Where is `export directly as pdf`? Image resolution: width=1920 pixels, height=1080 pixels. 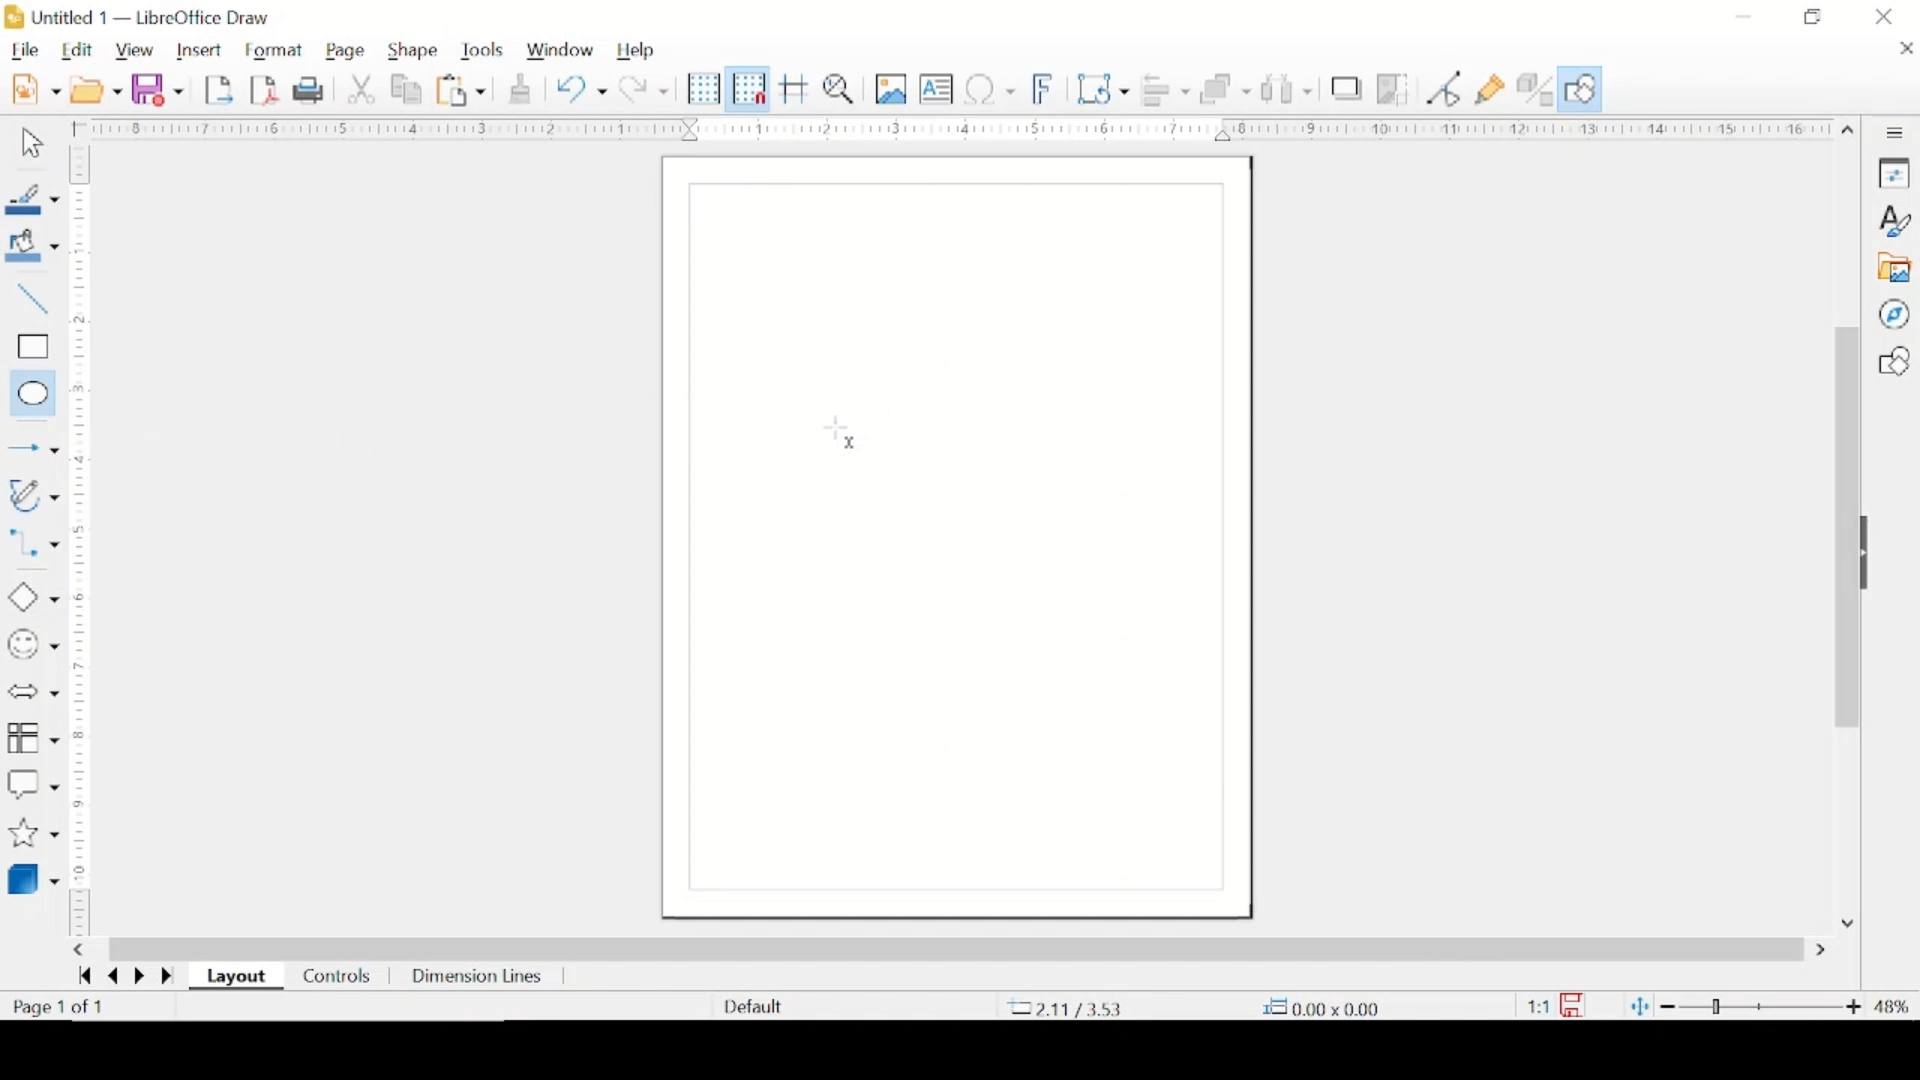 export directly as pdf is located at coordinates (265, 90).